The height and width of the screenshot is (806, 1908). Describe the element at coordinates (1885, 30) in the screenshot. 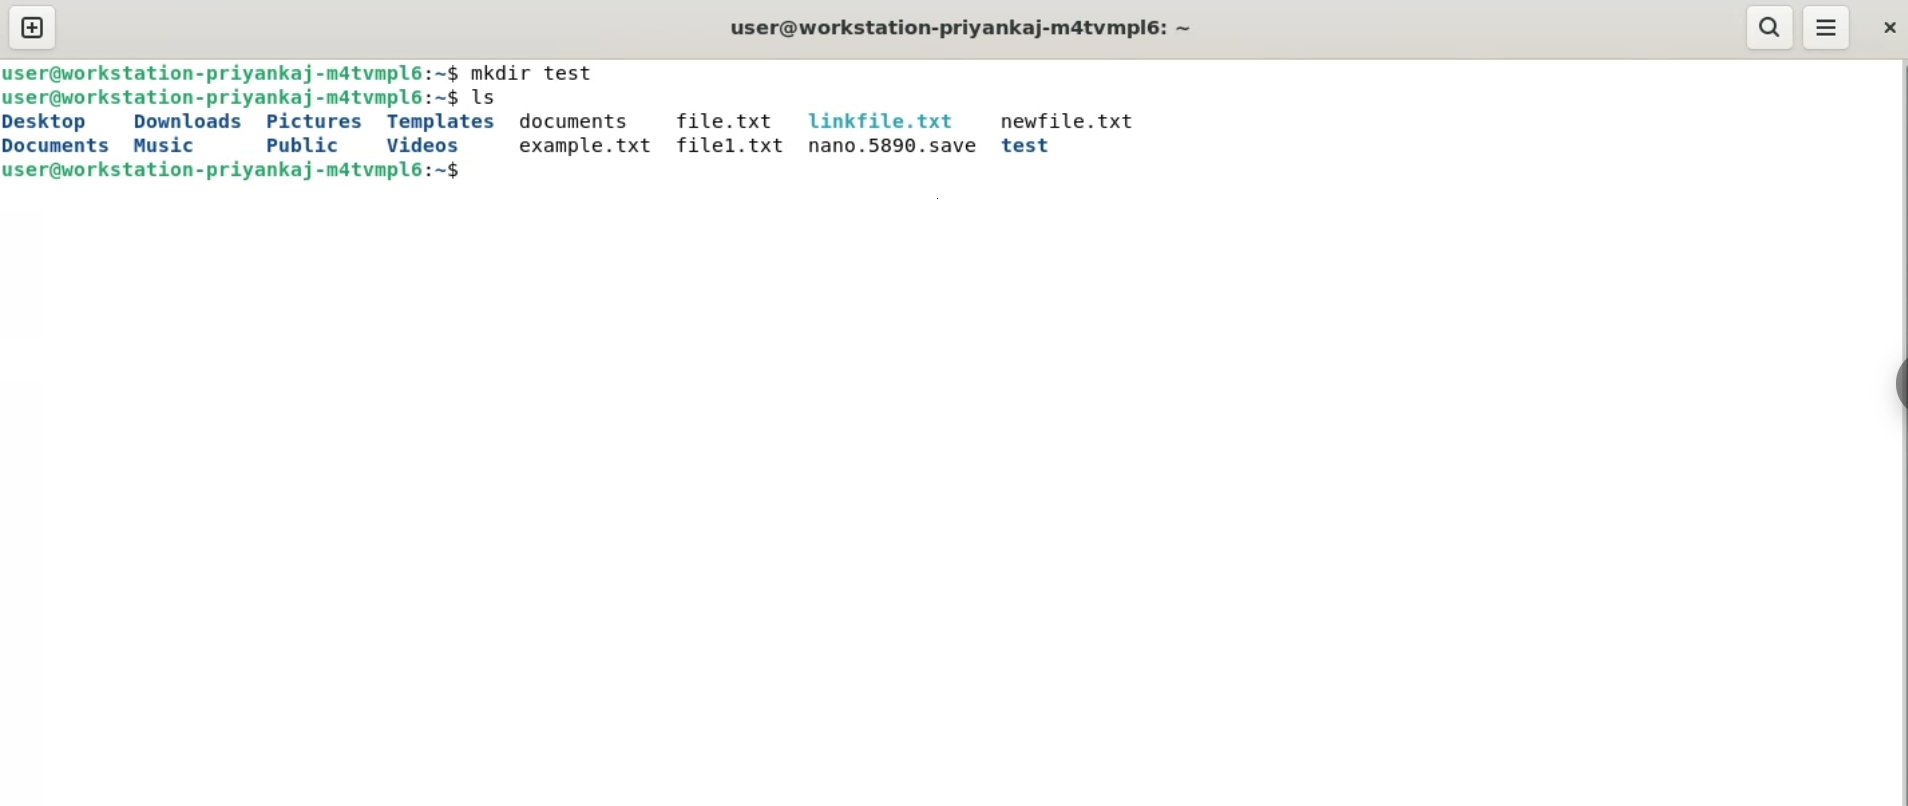

I see `close` at that location.